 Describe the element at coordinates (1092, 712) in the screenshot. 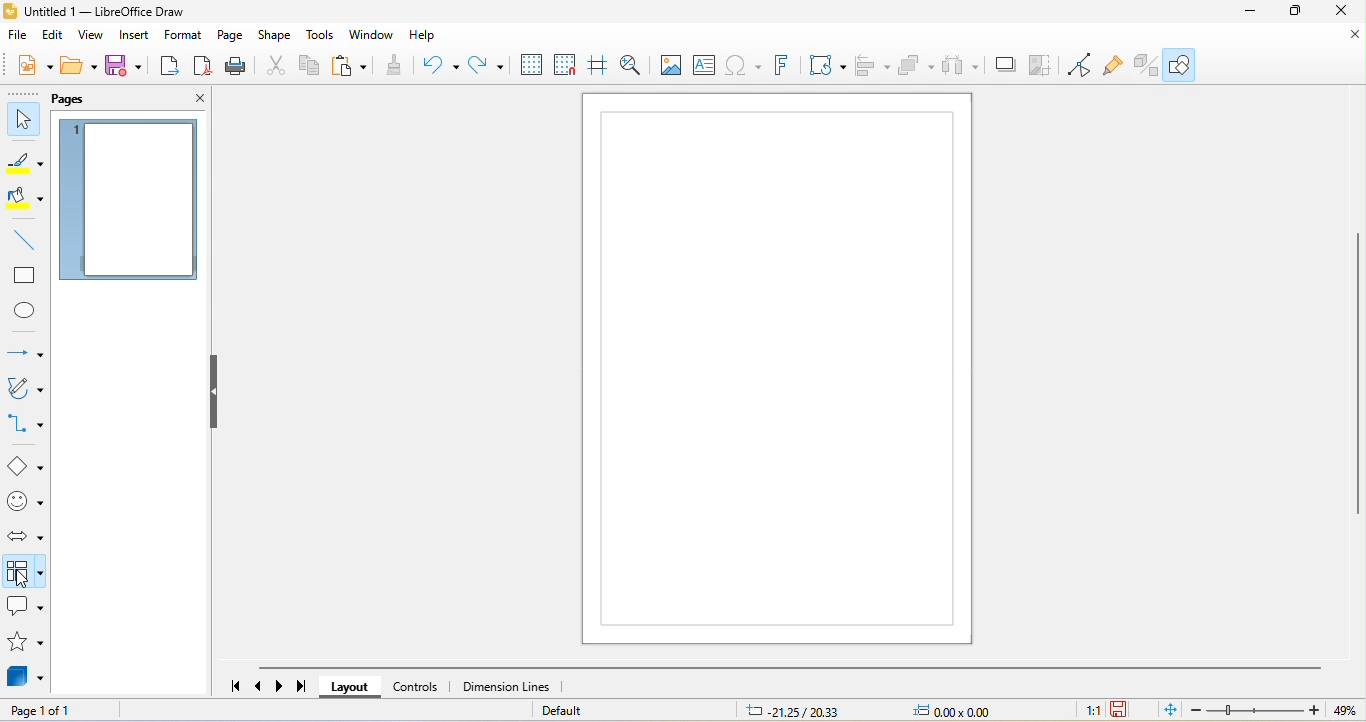

I see `1:1` at that location.